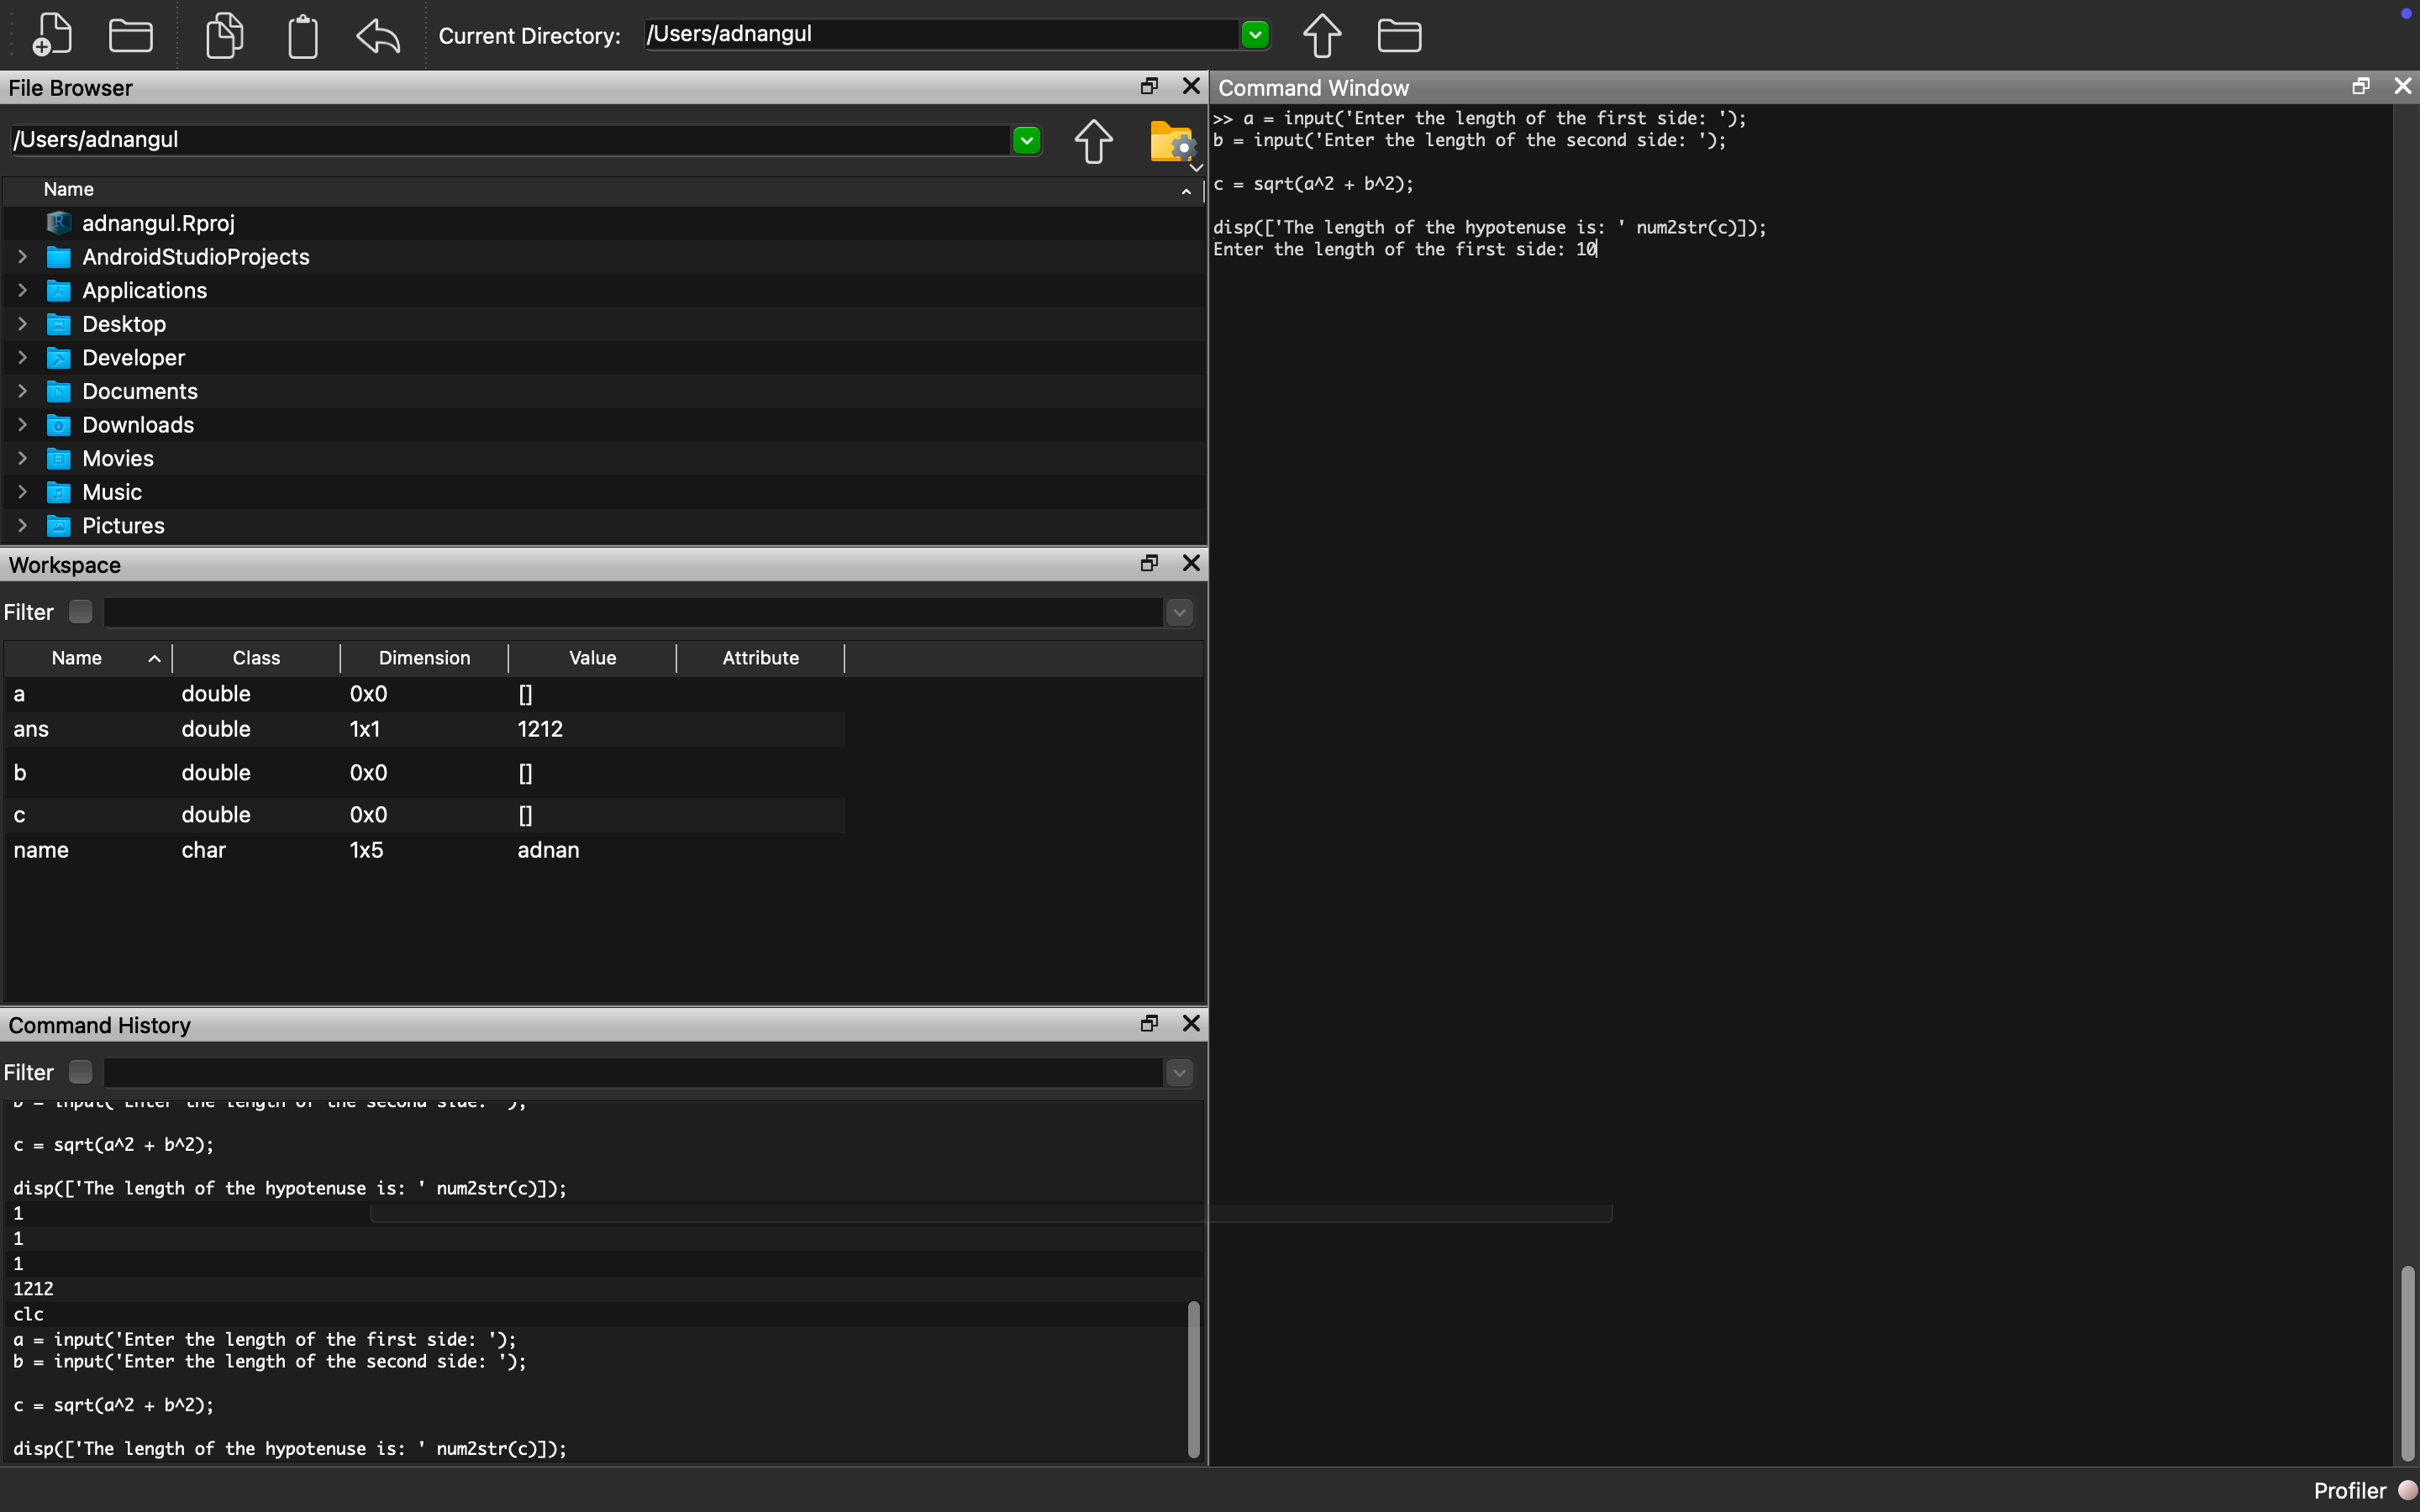 This screenshot has width=2420, height=1512. I want to click on document clipboard, so click(299, 39).